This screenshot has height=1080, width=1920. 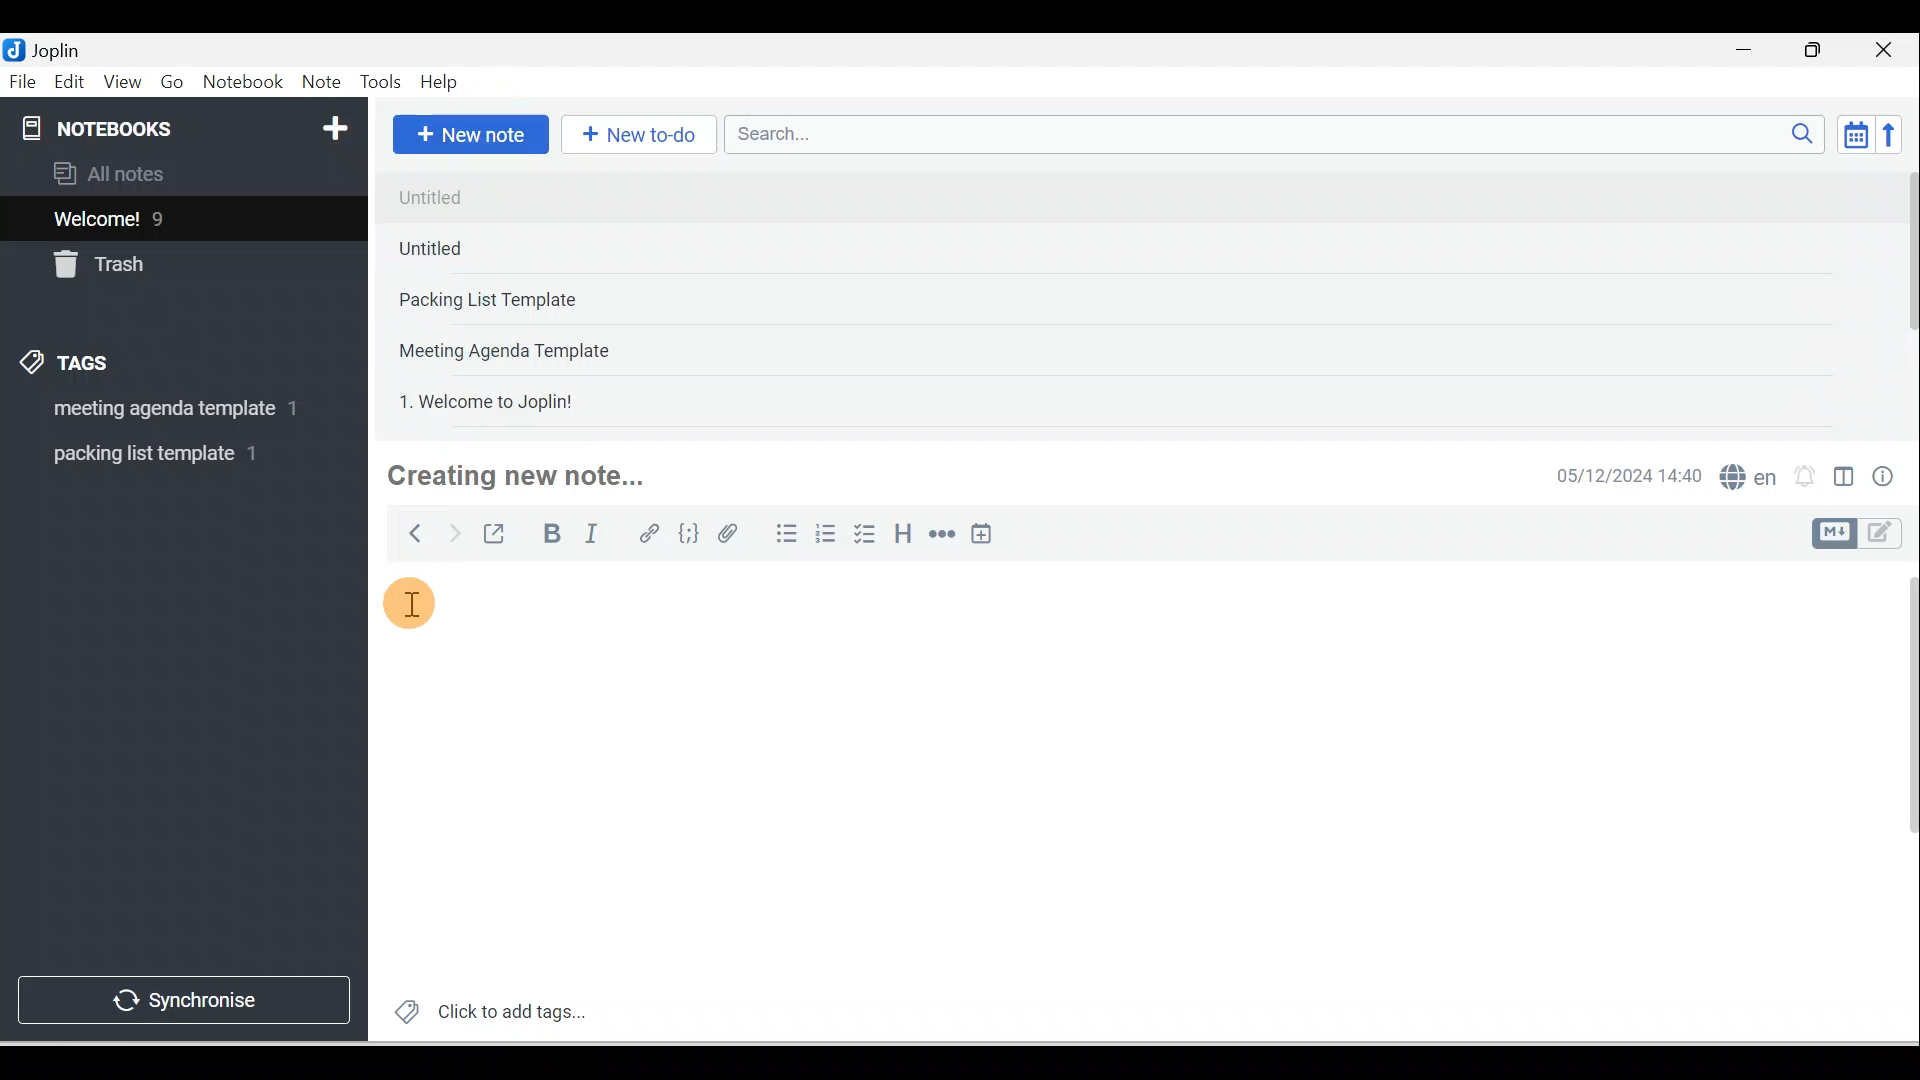 What do you see at coordinates (147, 259) in the screenshot?
I see `Trash` at bounding box center [147, 259].